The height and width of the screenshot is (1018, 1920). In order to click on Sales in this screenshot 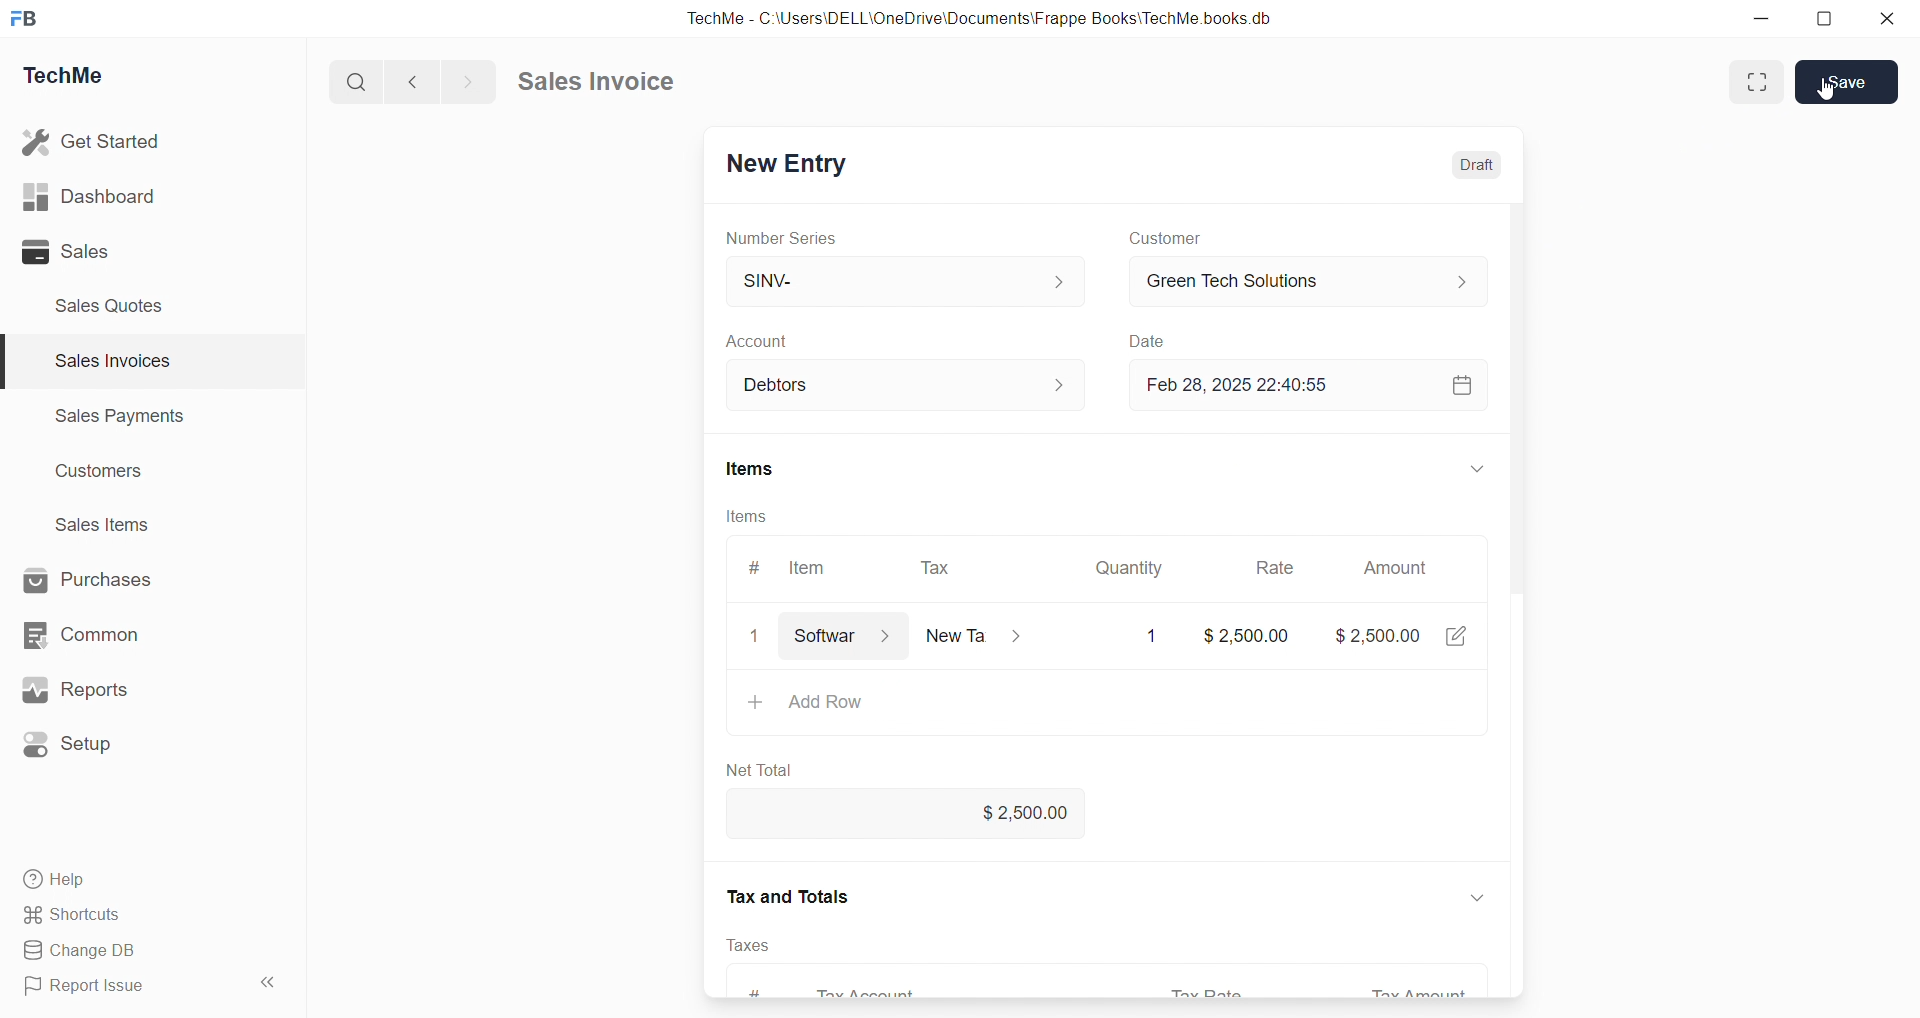, I will do `click(66, 251)`.